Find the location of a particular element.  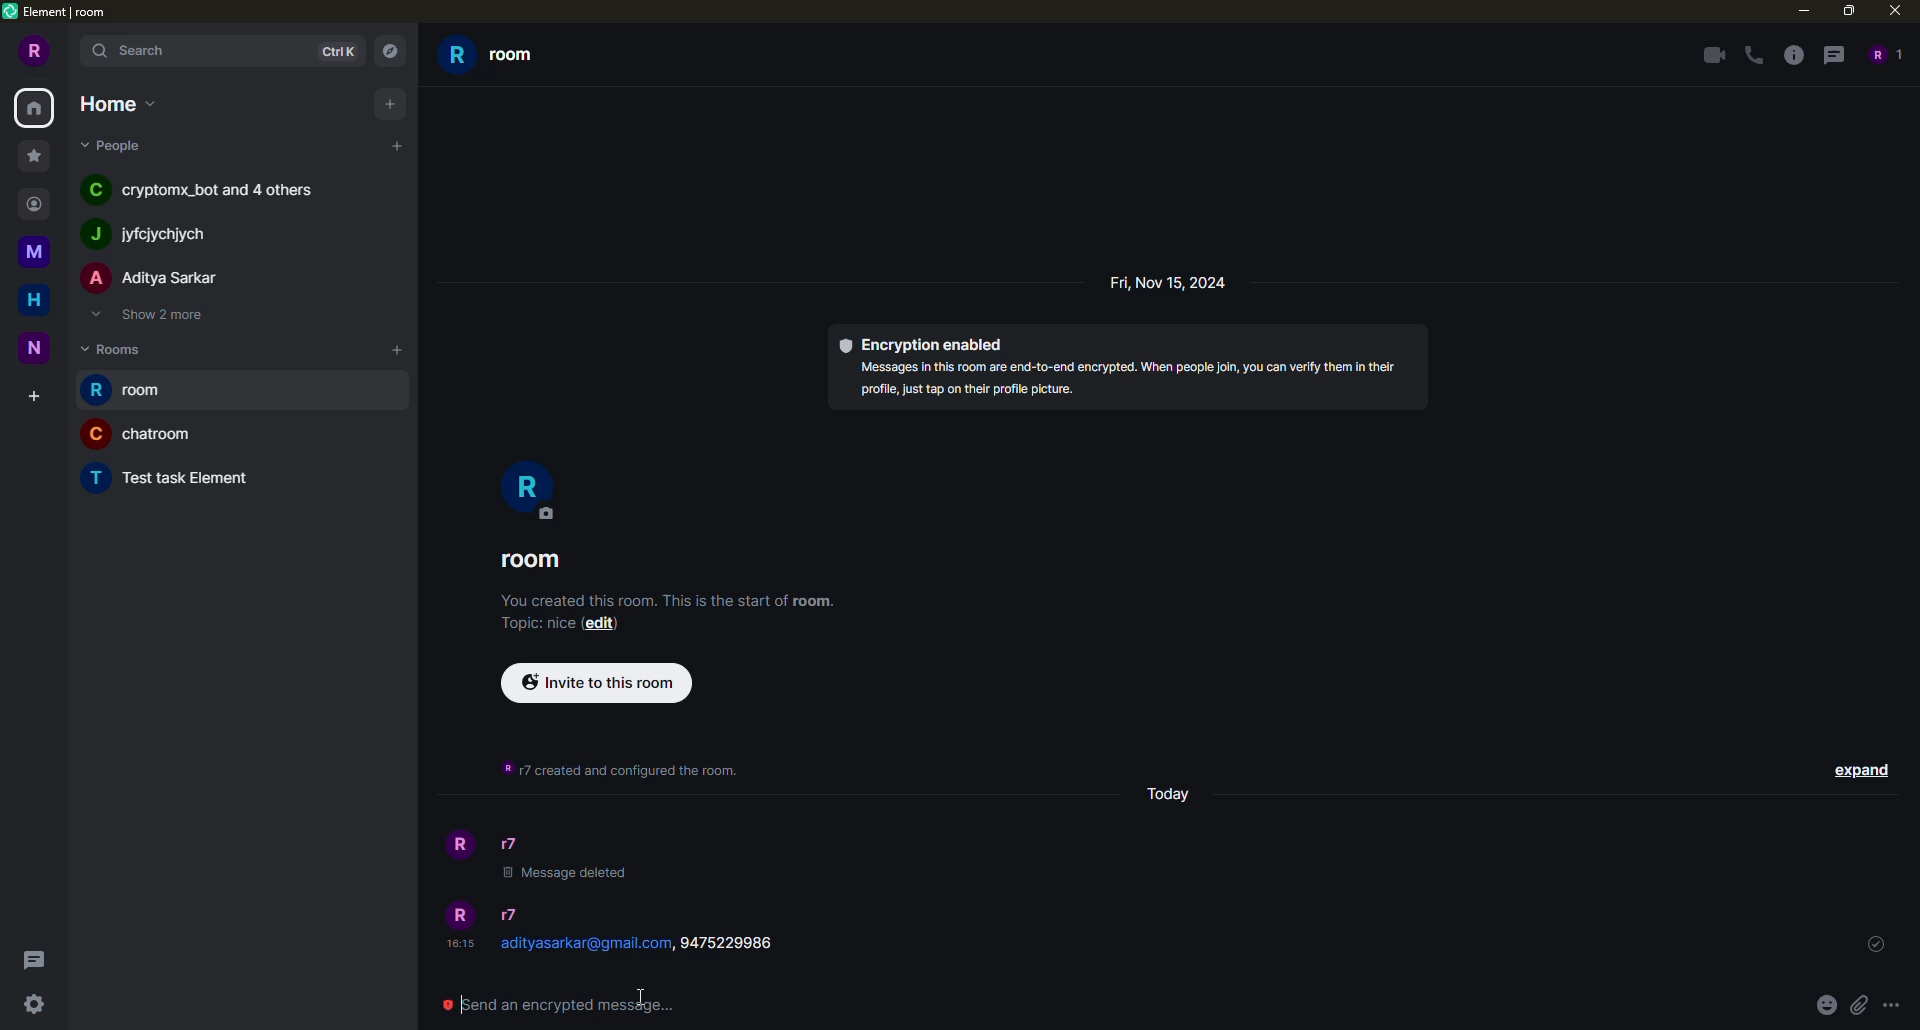

ctrlK is located at coordinates (336, 52).